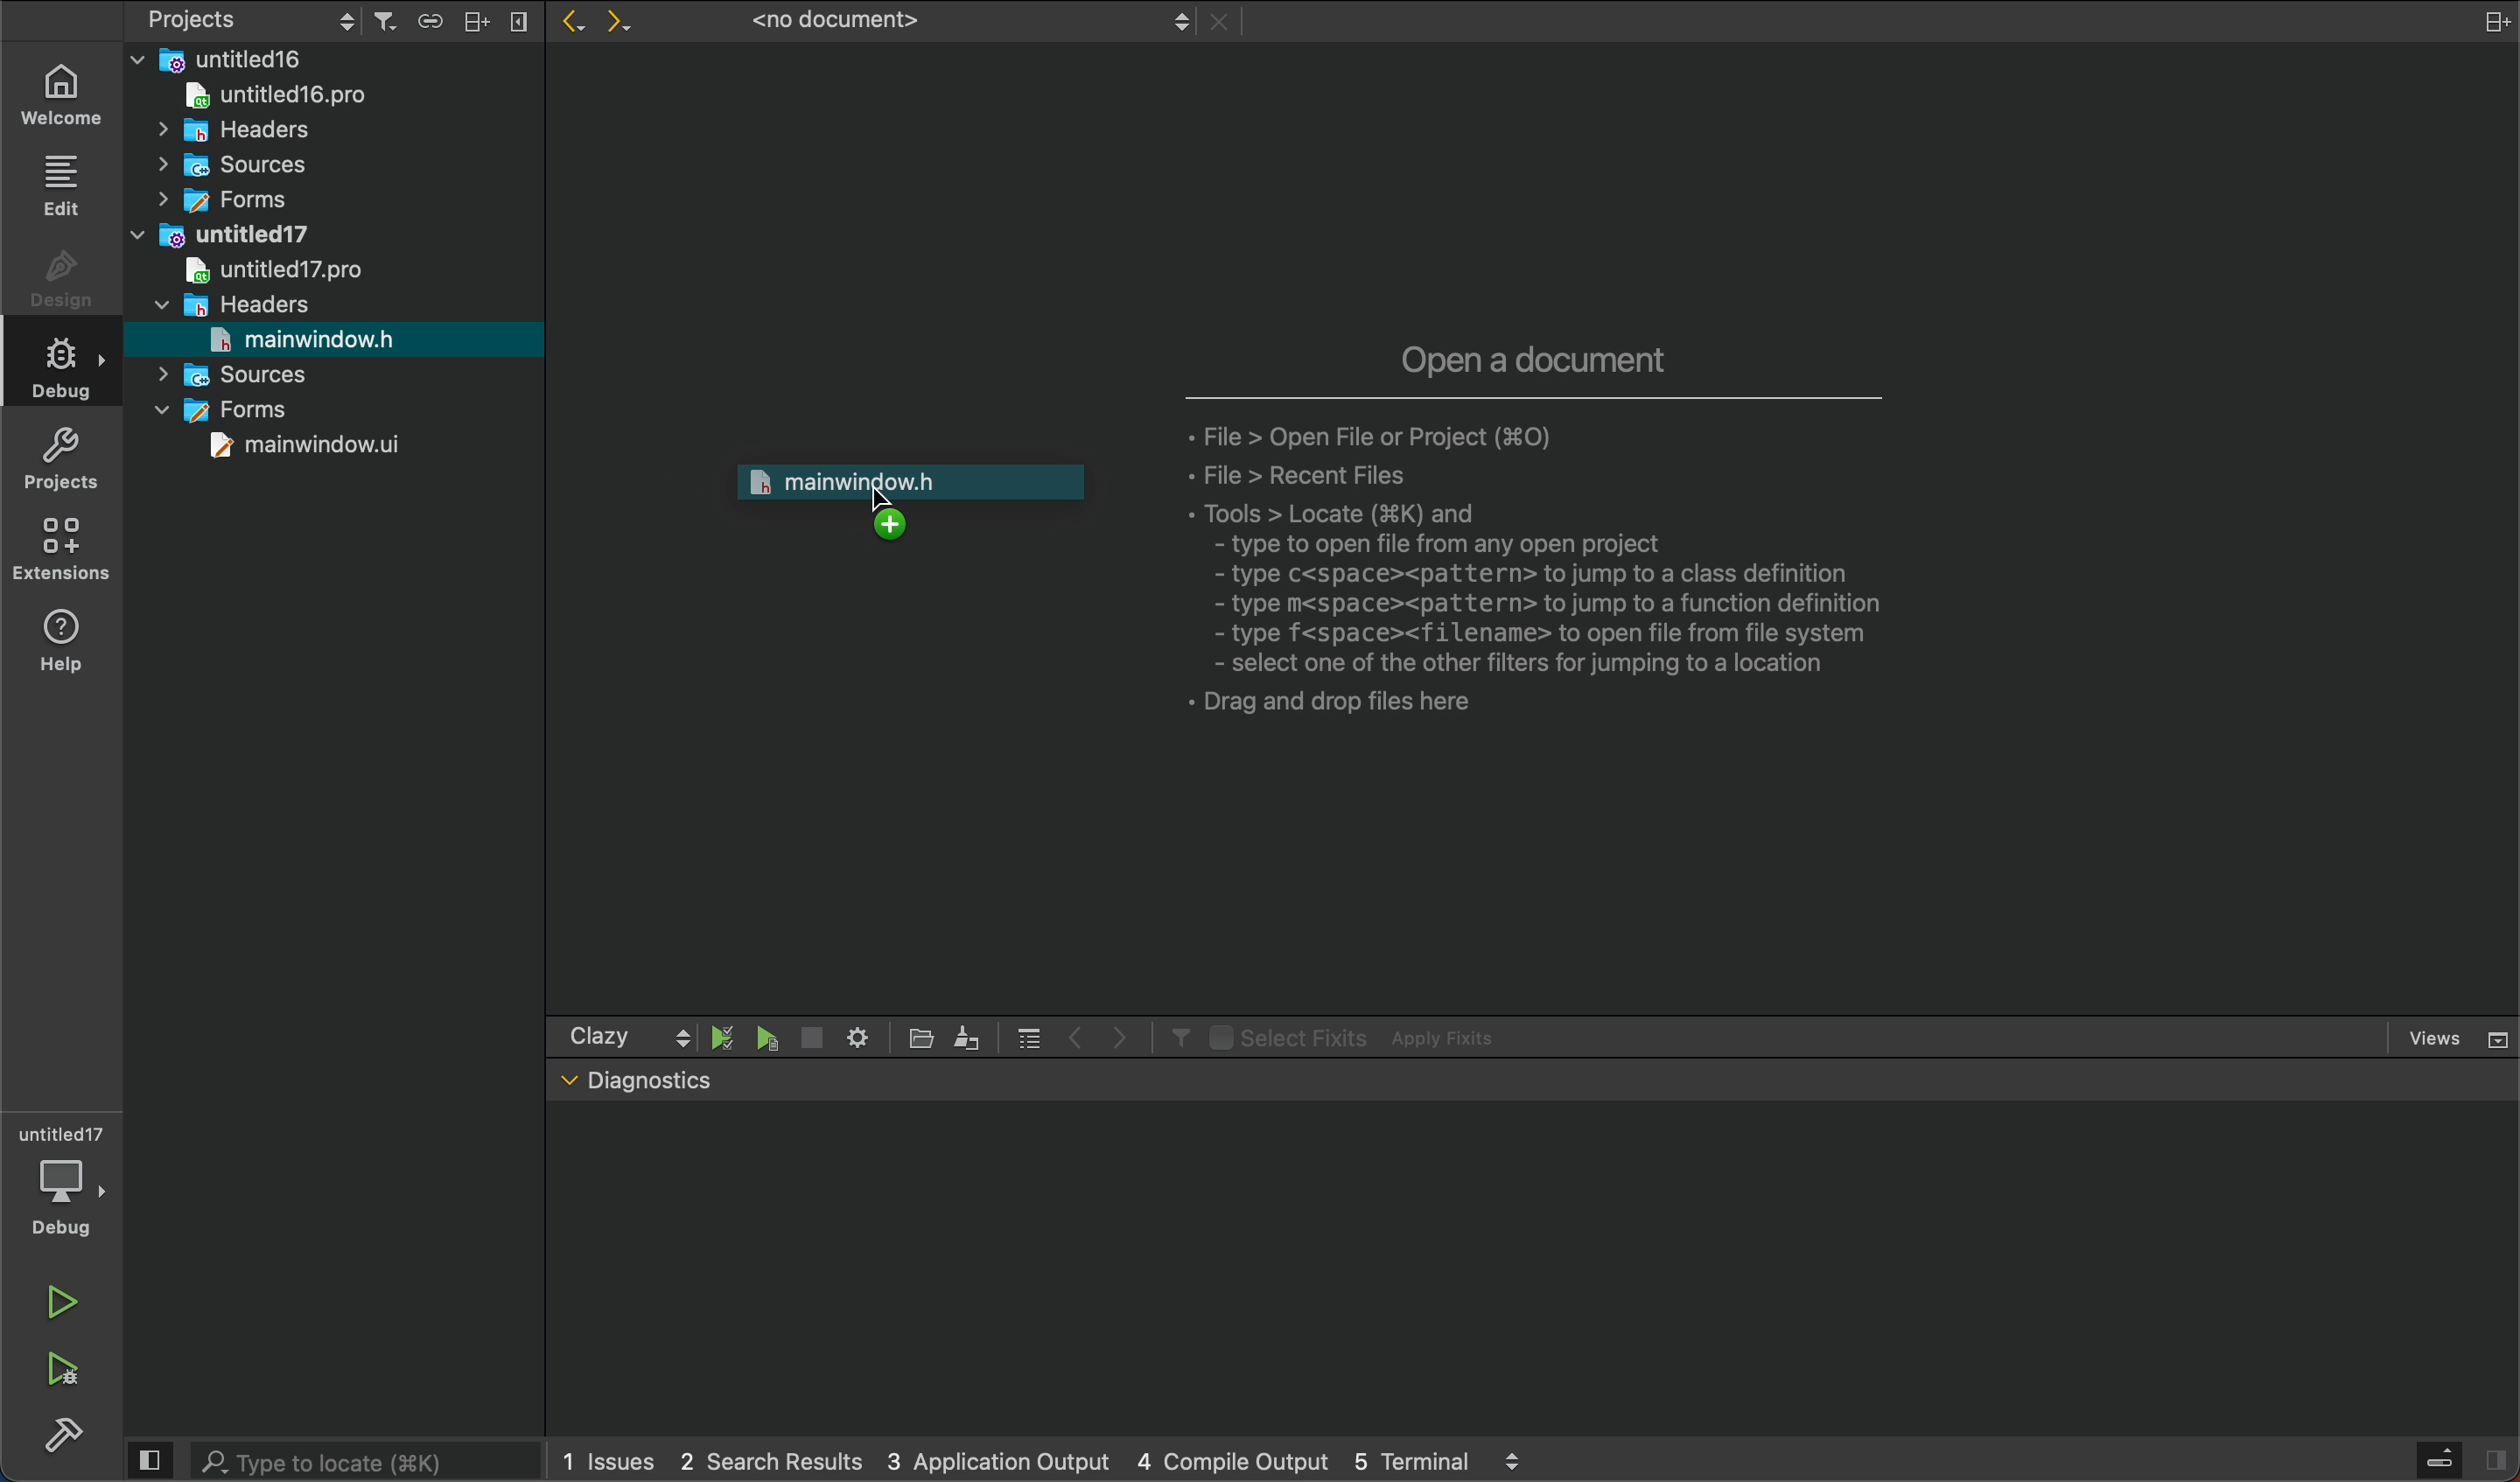  I want to click on attach, so click(425, 19).